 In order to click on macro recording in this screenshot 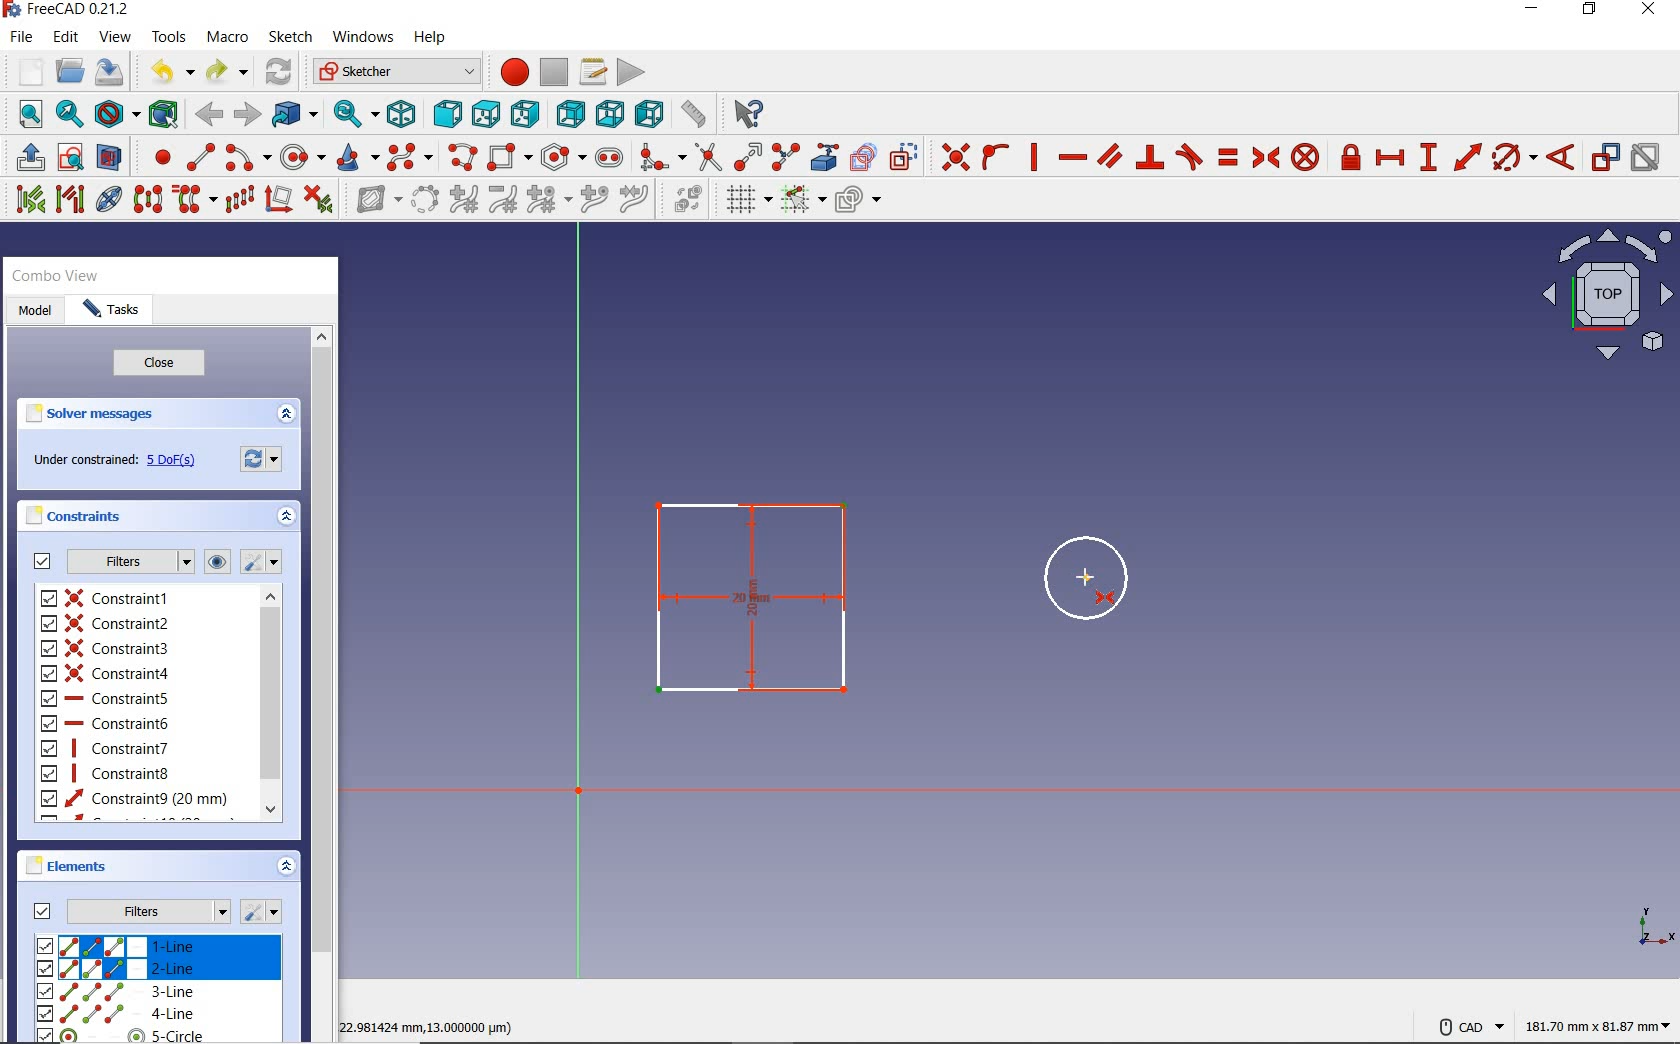, I will do `click(512, 70)`.